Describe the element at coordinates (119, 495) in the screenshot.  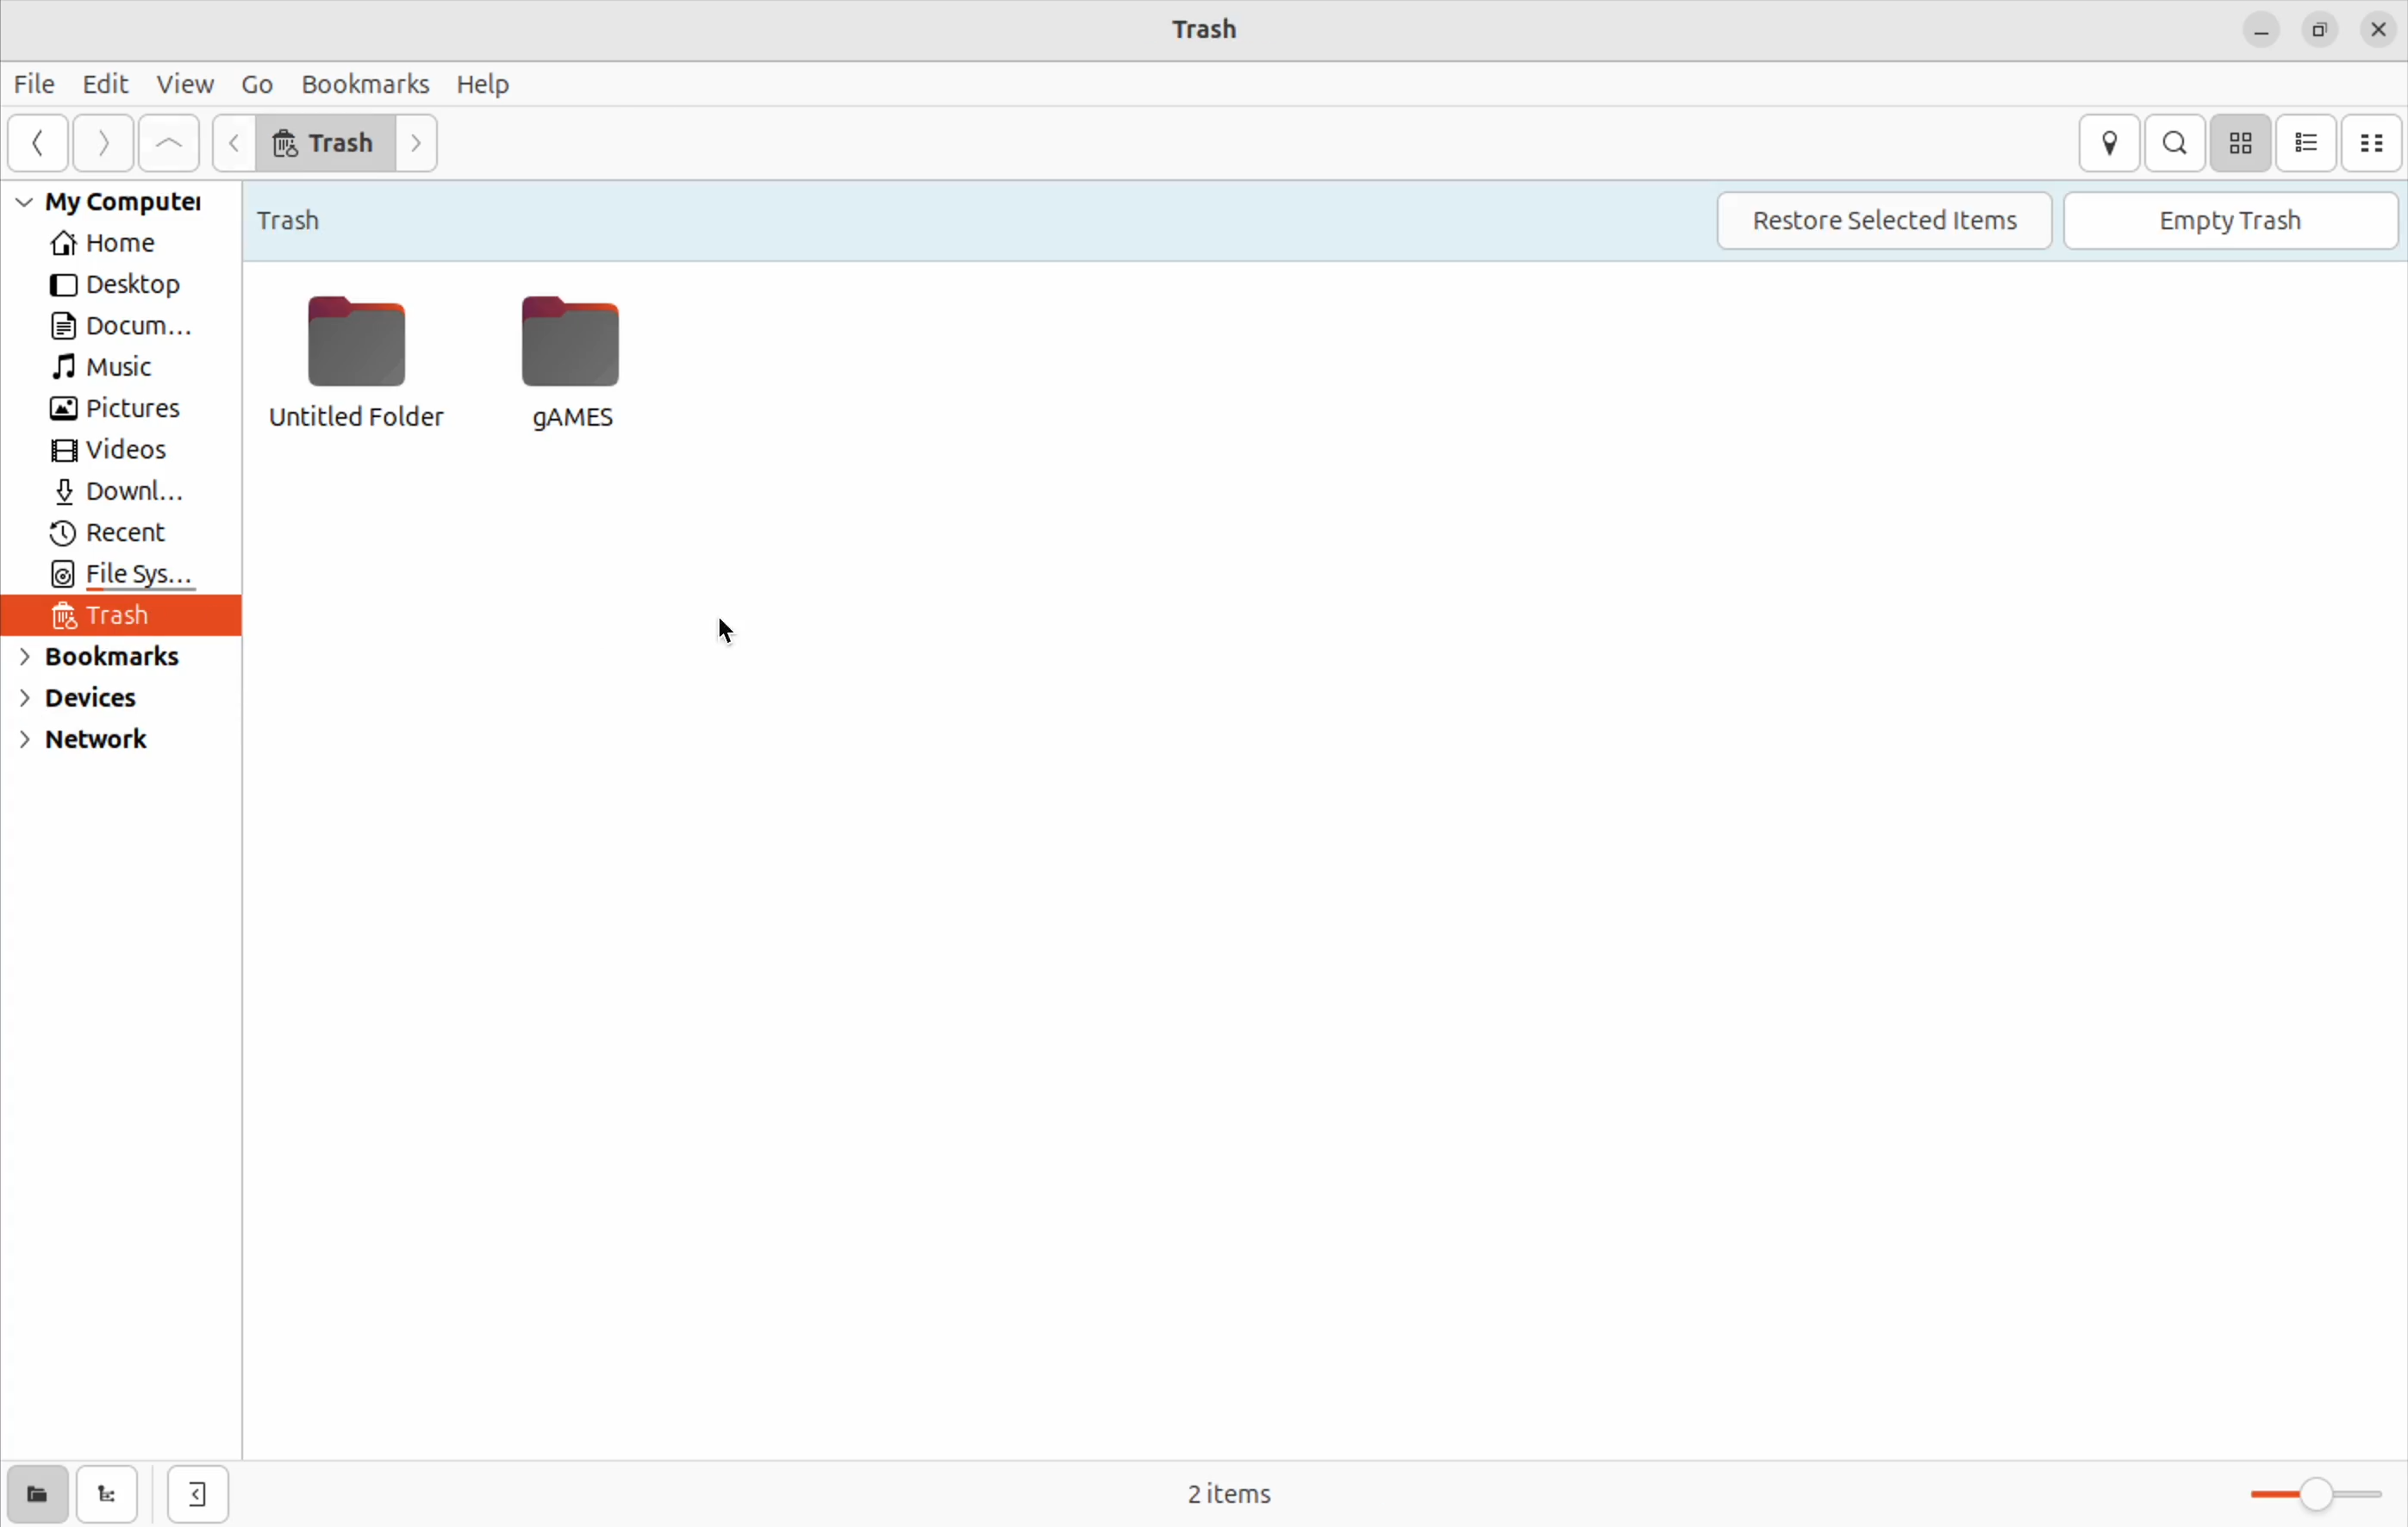
I see `Downloads` at that location.